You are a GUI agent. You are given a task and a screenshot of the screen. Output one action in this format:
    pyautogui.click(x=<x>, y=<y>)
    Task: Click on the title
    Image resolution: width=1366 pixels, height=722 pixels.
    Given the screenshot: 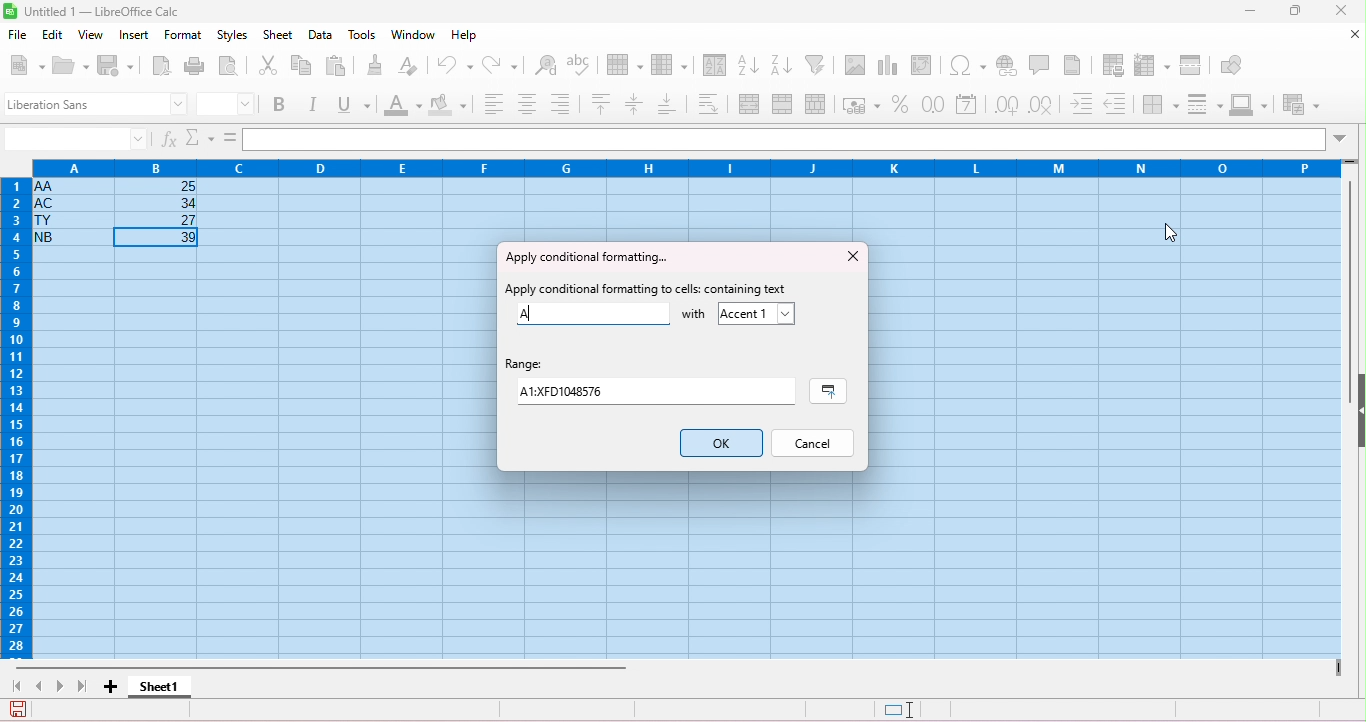 What is the action you would take?
    pyautogui.click(x=92, y=12)
    